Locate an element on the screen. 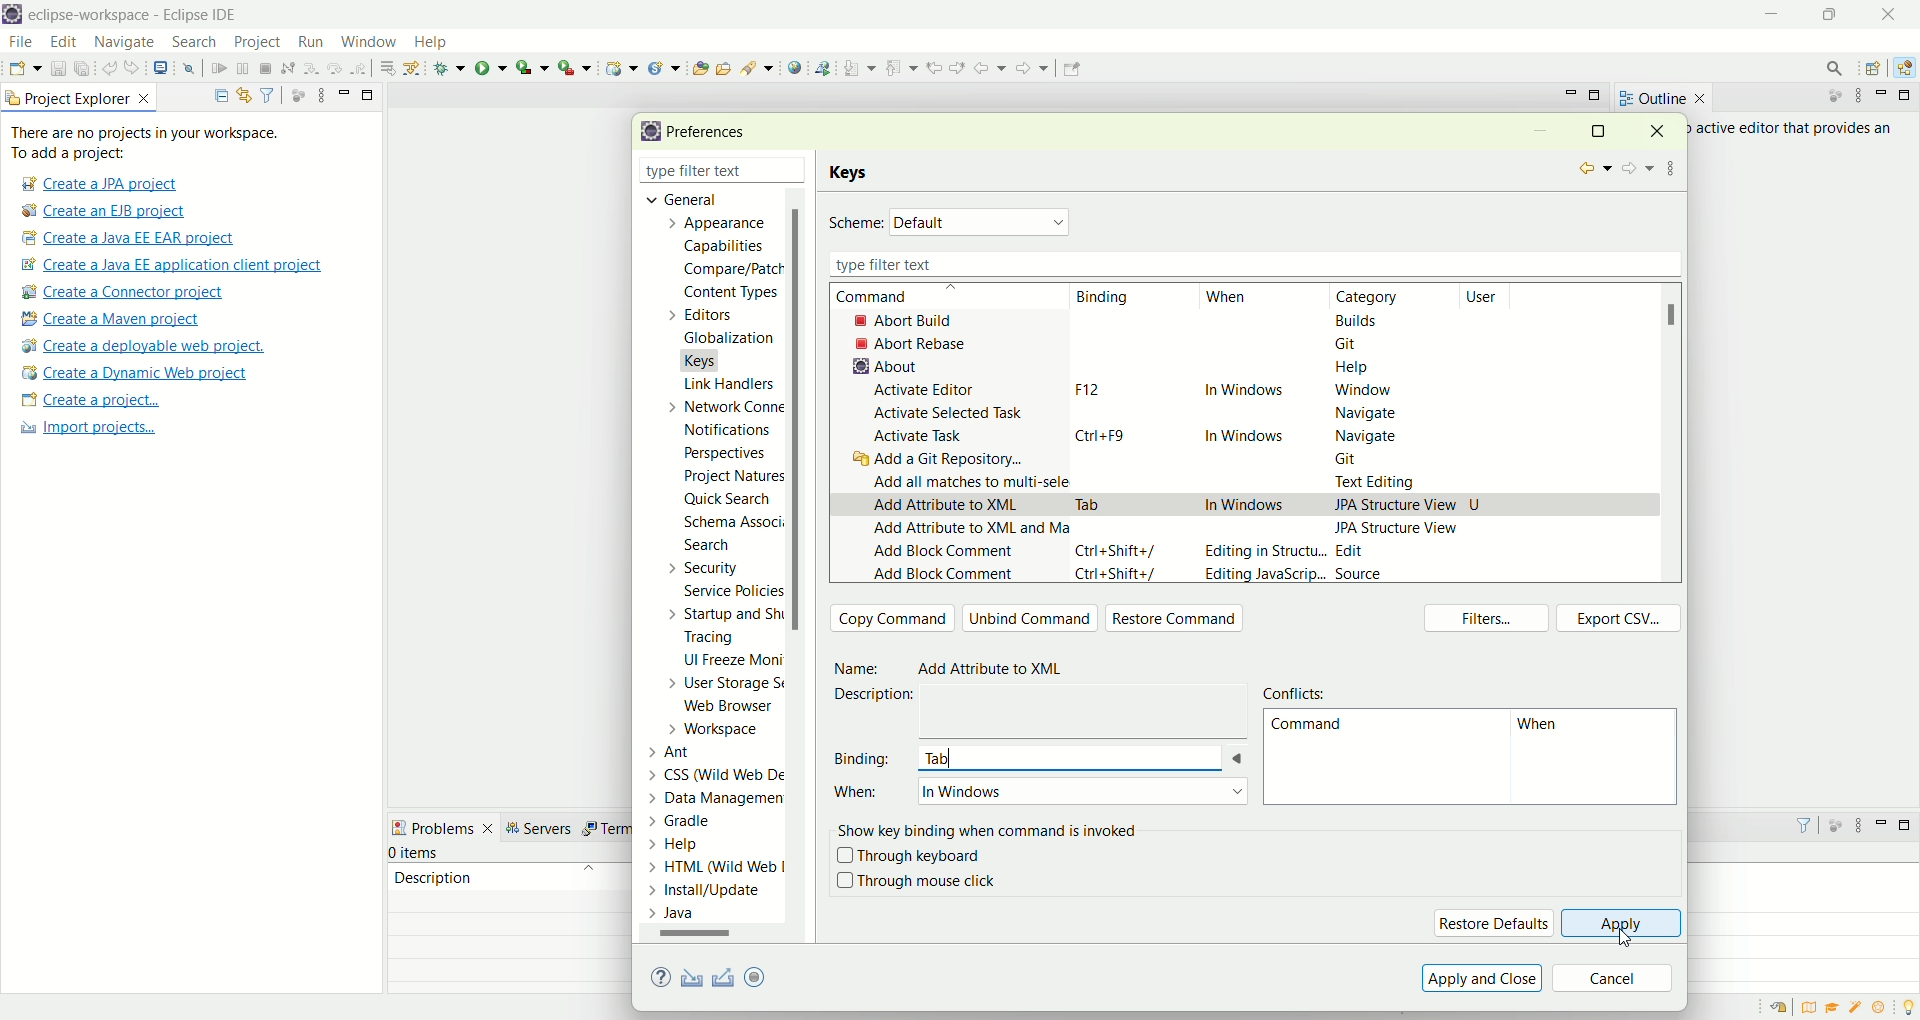 This screenshot has width=1920, height=1020. problems is located at coordinates (443, 826).